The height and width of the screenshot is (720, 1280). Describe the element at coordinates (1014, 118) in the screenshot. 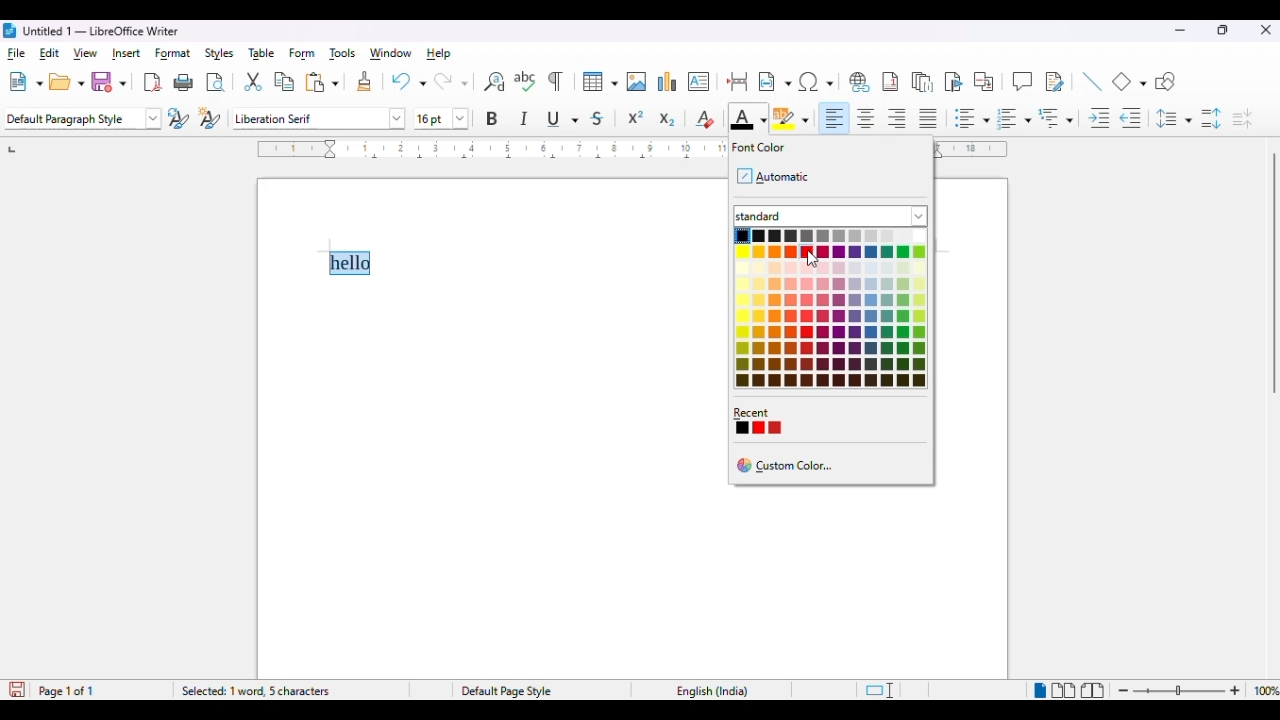

I see `toggle ordered list` at that location.